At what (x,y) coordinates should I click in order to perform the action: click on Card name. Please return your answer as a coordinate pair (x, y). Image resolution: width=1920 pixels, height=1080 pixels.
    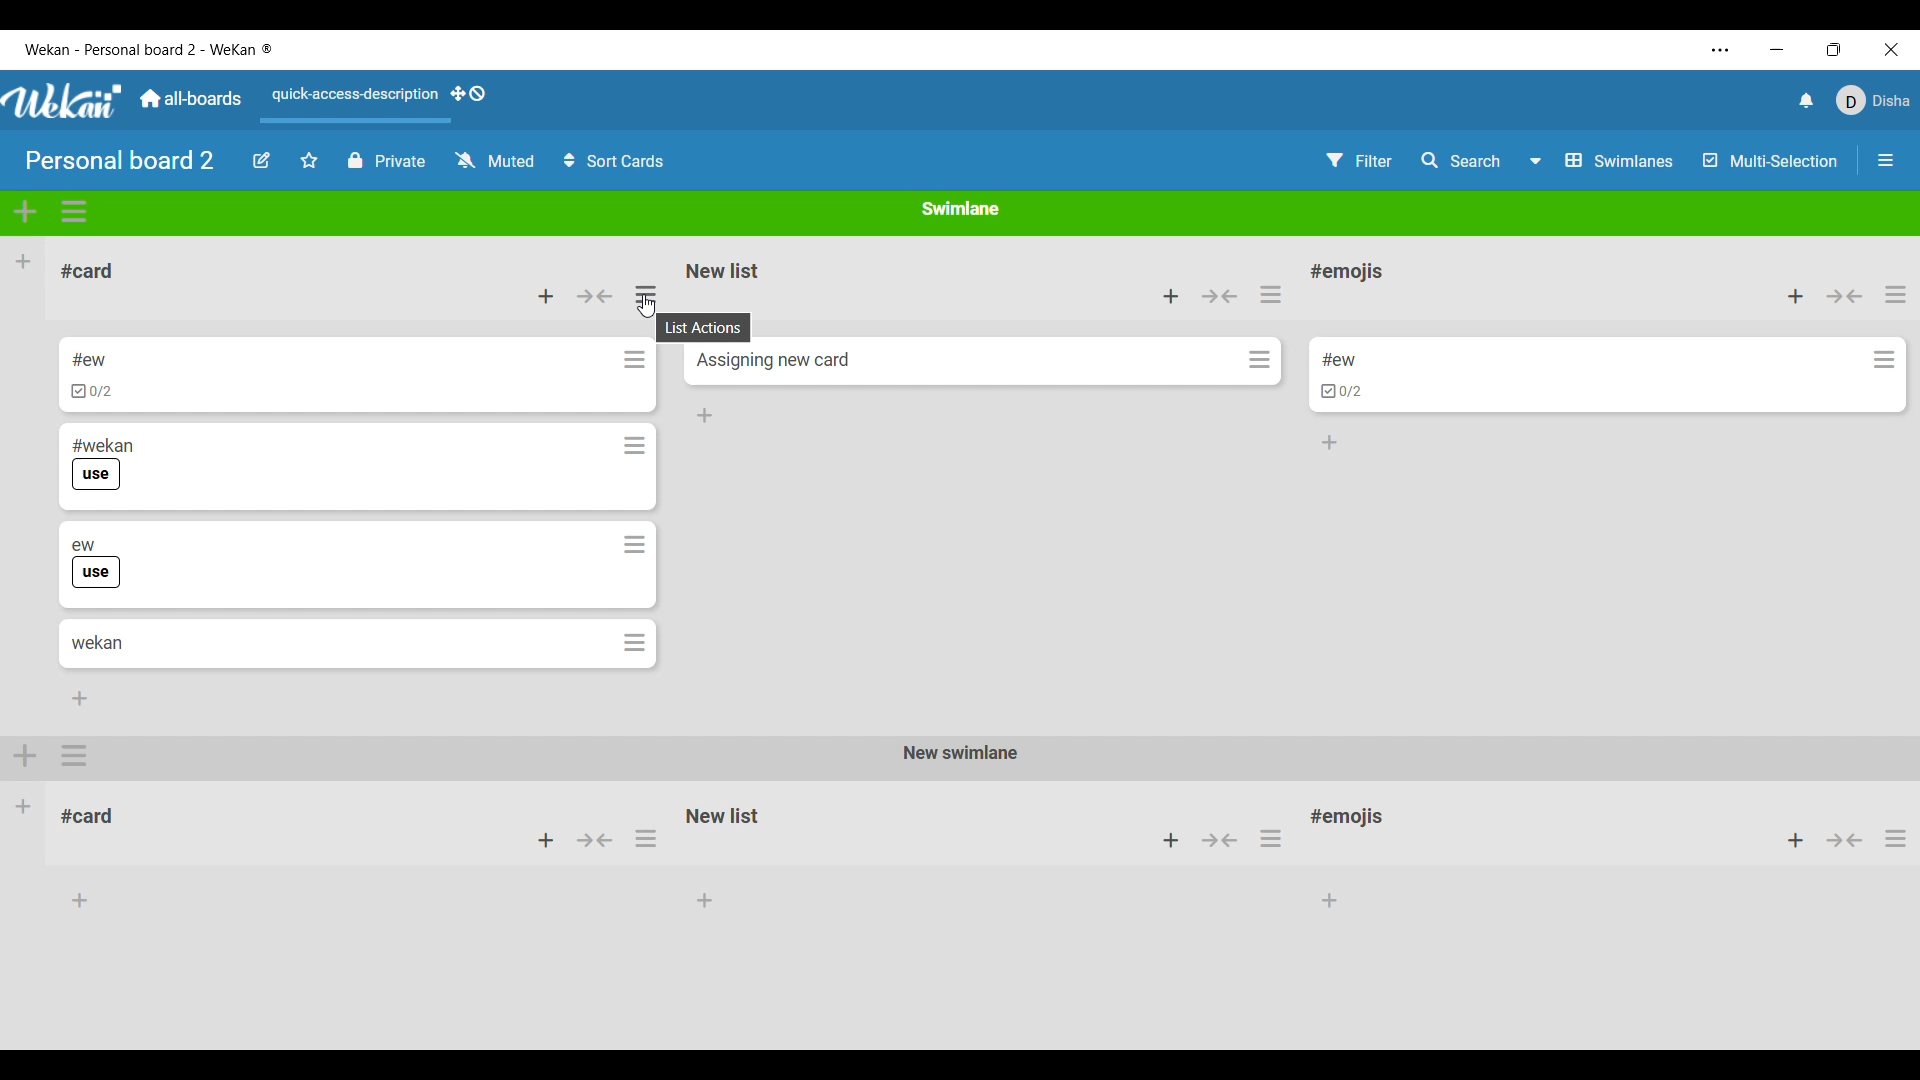
    Looking at the image, I should click on (773, 360).